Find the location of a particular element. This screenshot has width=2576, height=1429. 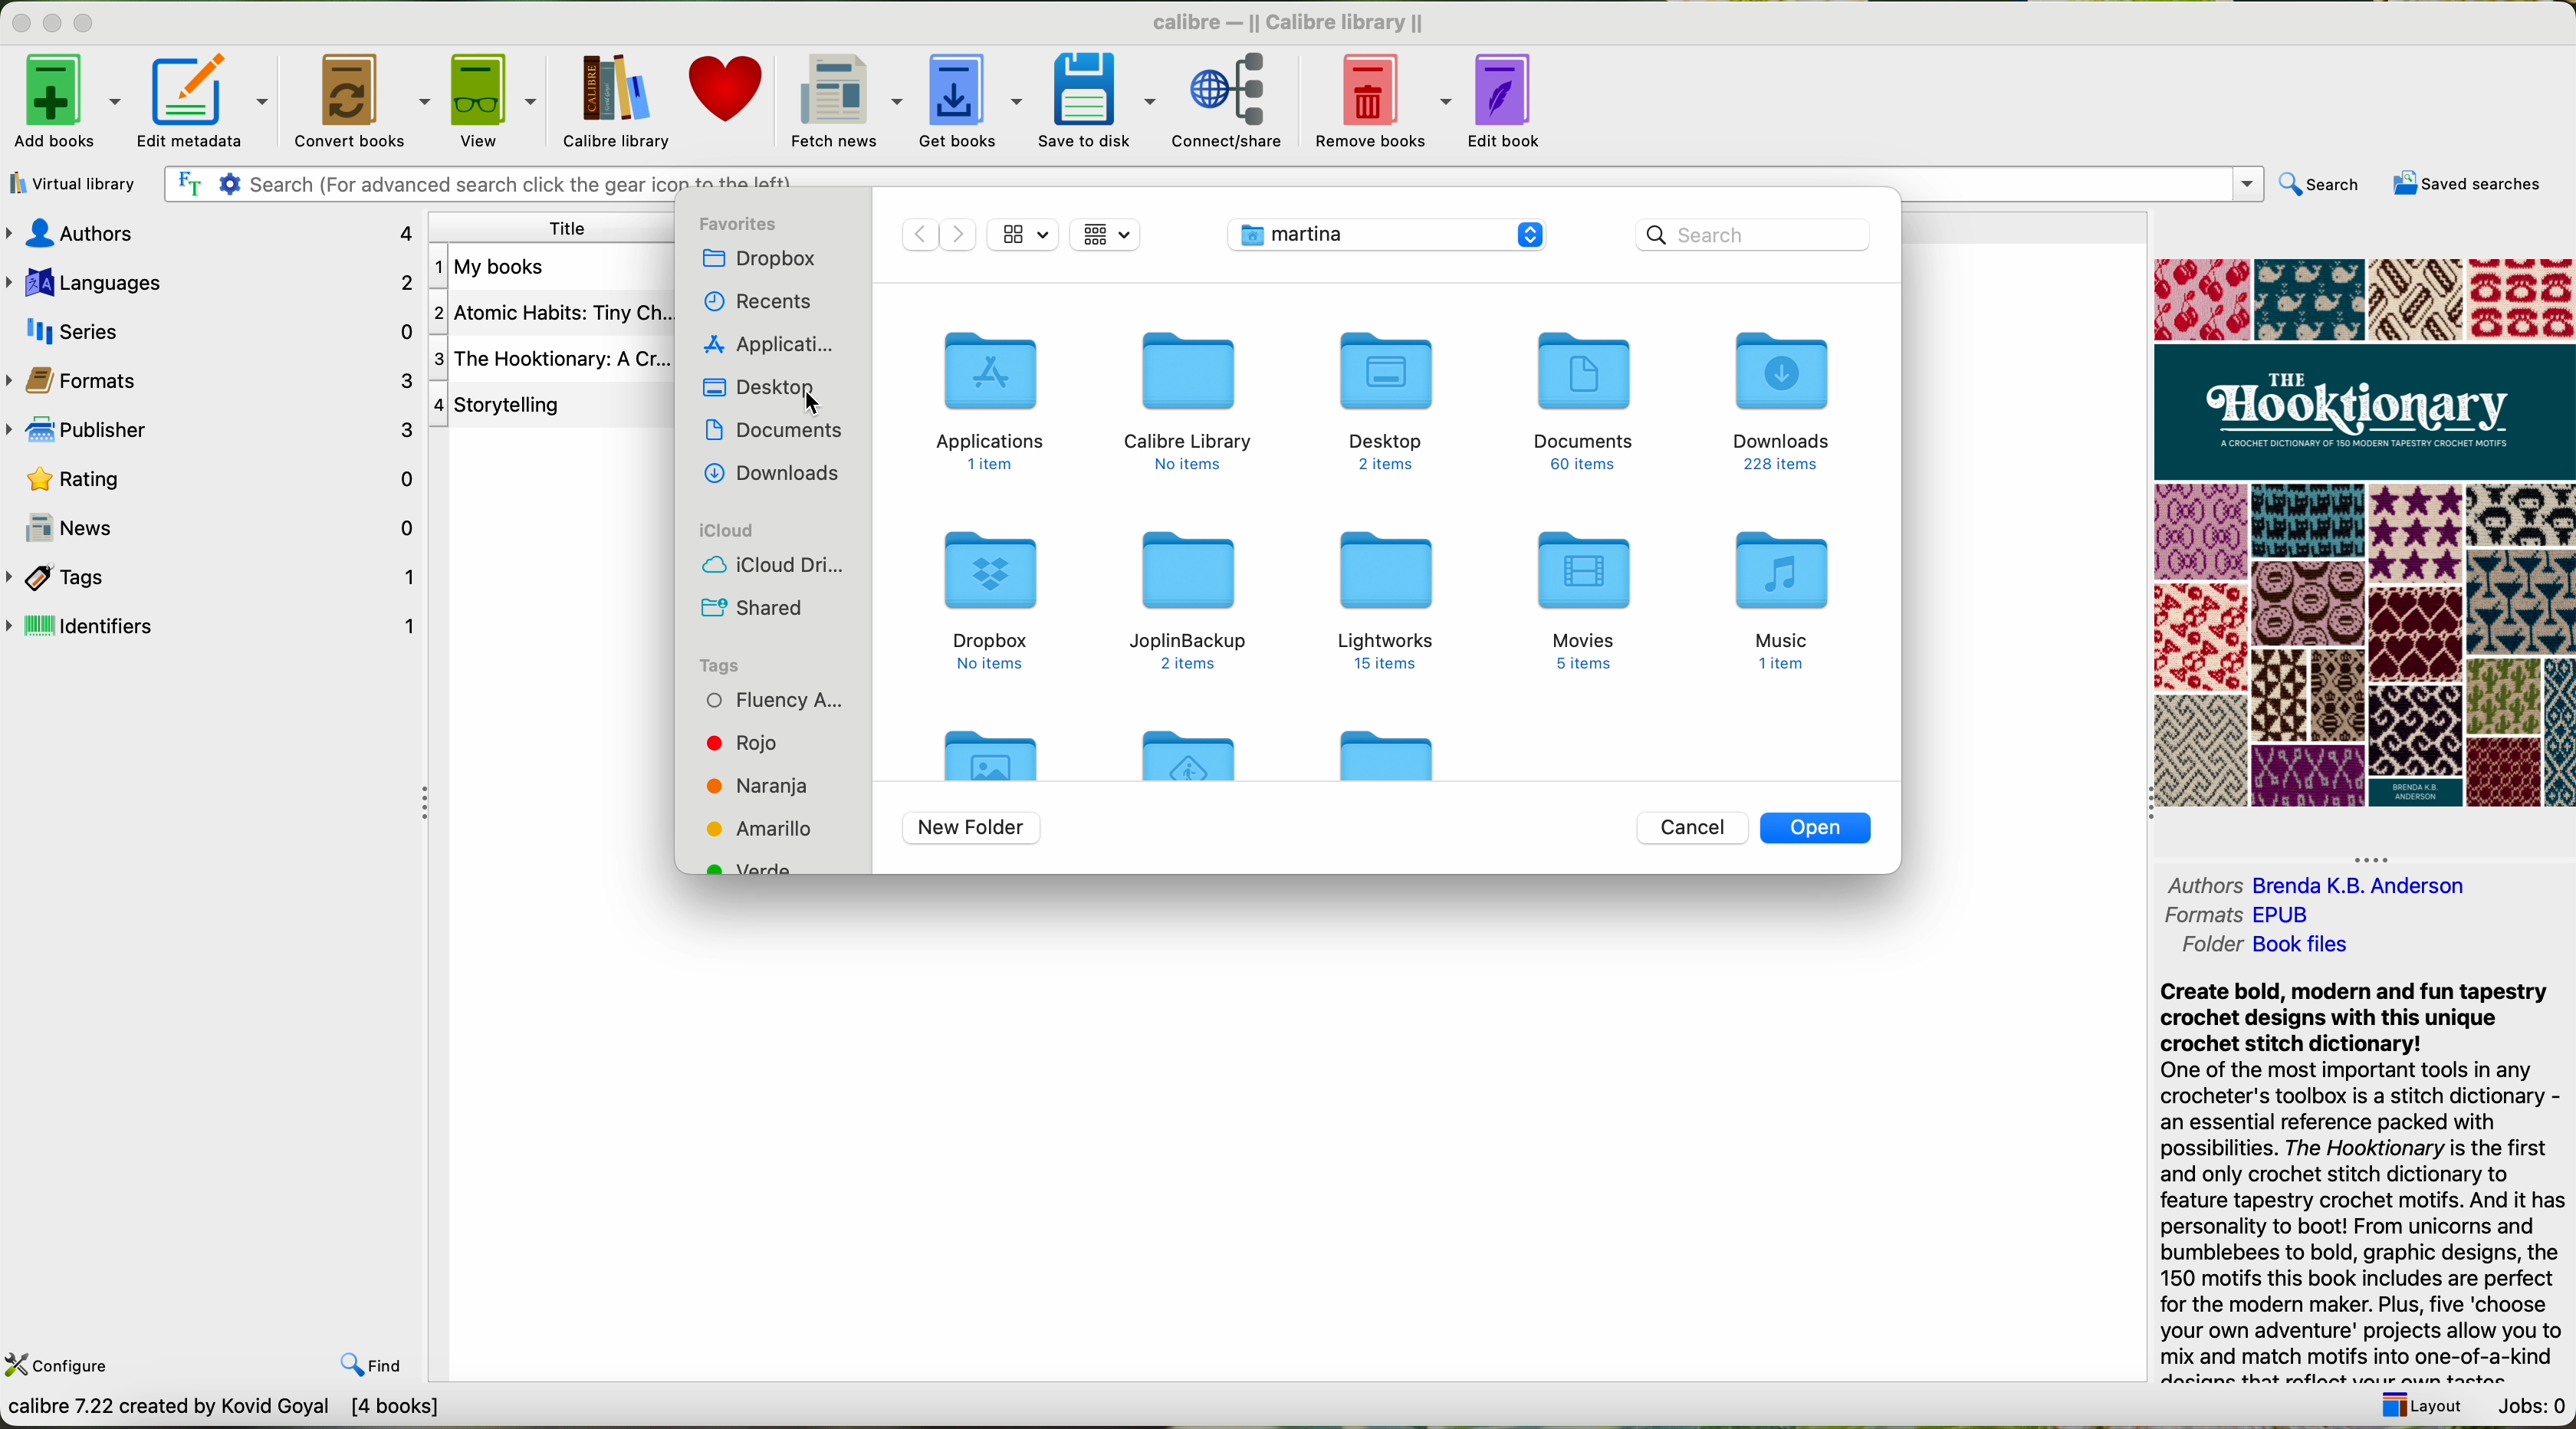

Collapse is located at coordinates (2140, 809).